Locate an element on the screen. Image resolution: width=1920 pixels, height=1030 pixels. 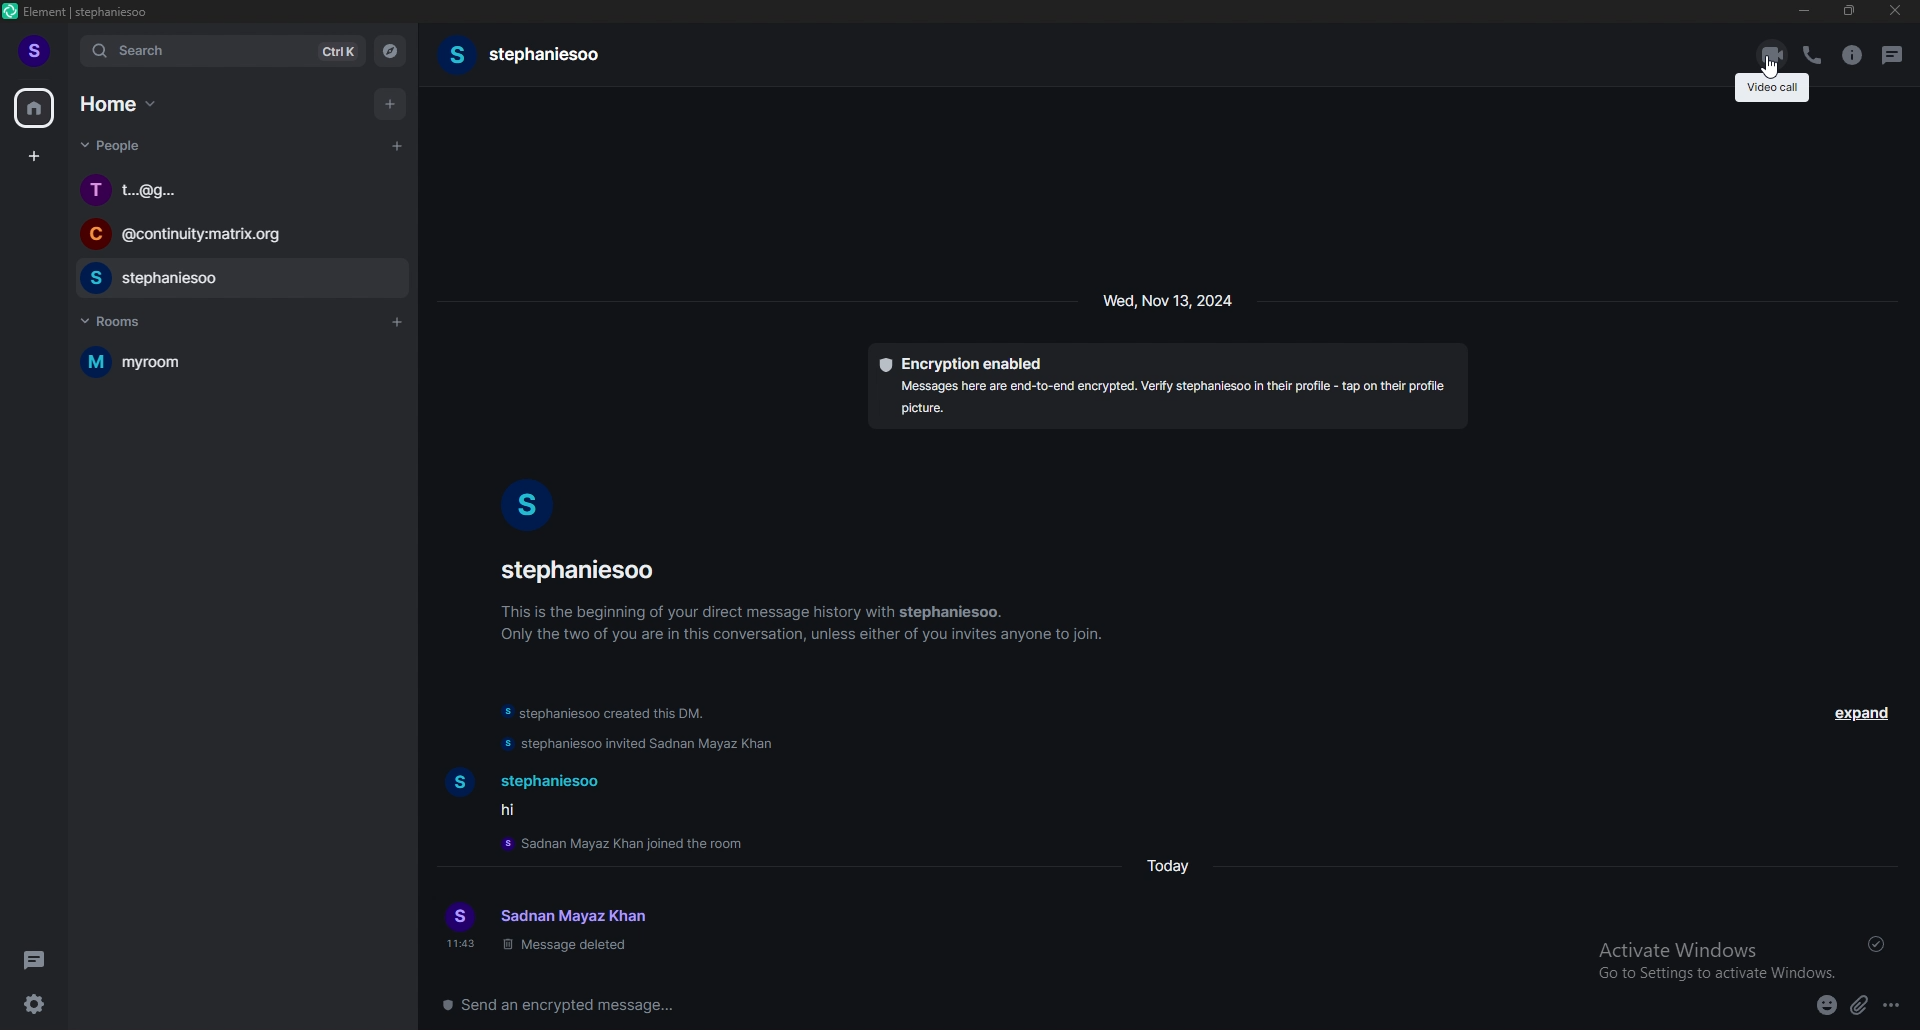
voice call is located at coordinates (1812, 55).